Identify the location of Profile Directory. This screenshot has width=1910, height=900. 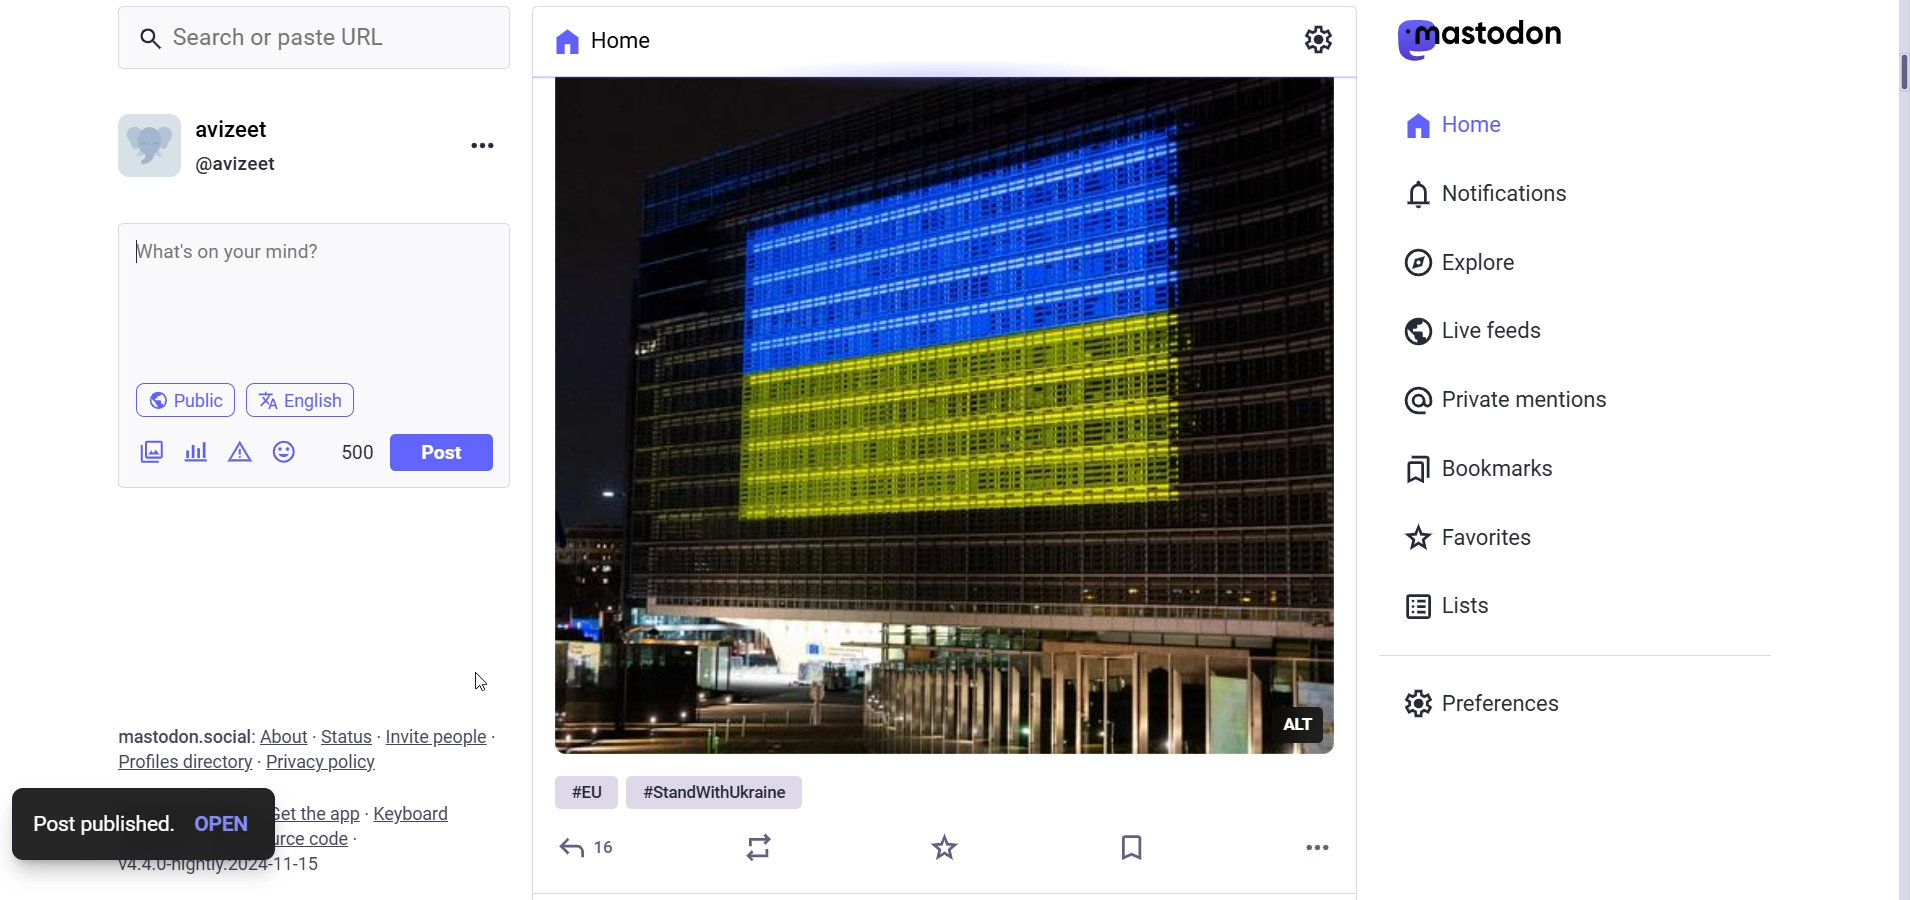
(189, 764).